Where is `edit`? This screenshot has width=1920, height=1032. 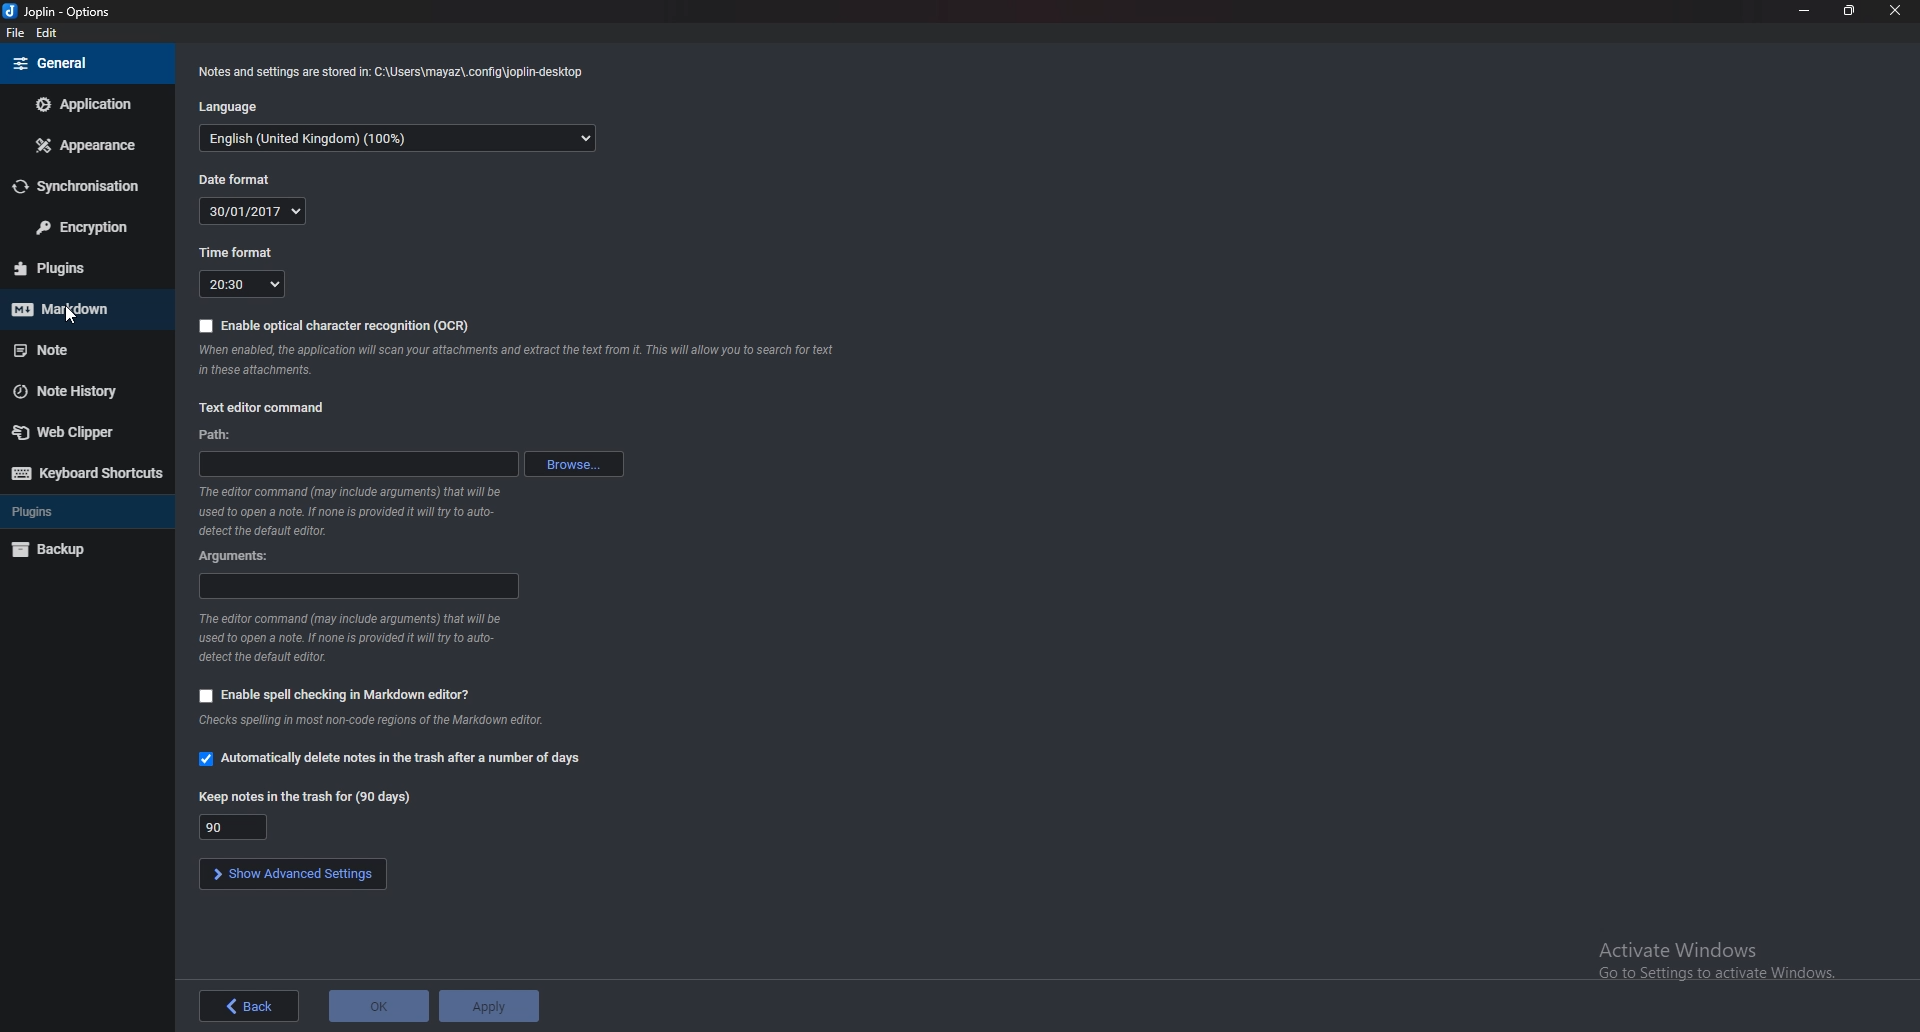 edit is located at coordinates (54, 34).